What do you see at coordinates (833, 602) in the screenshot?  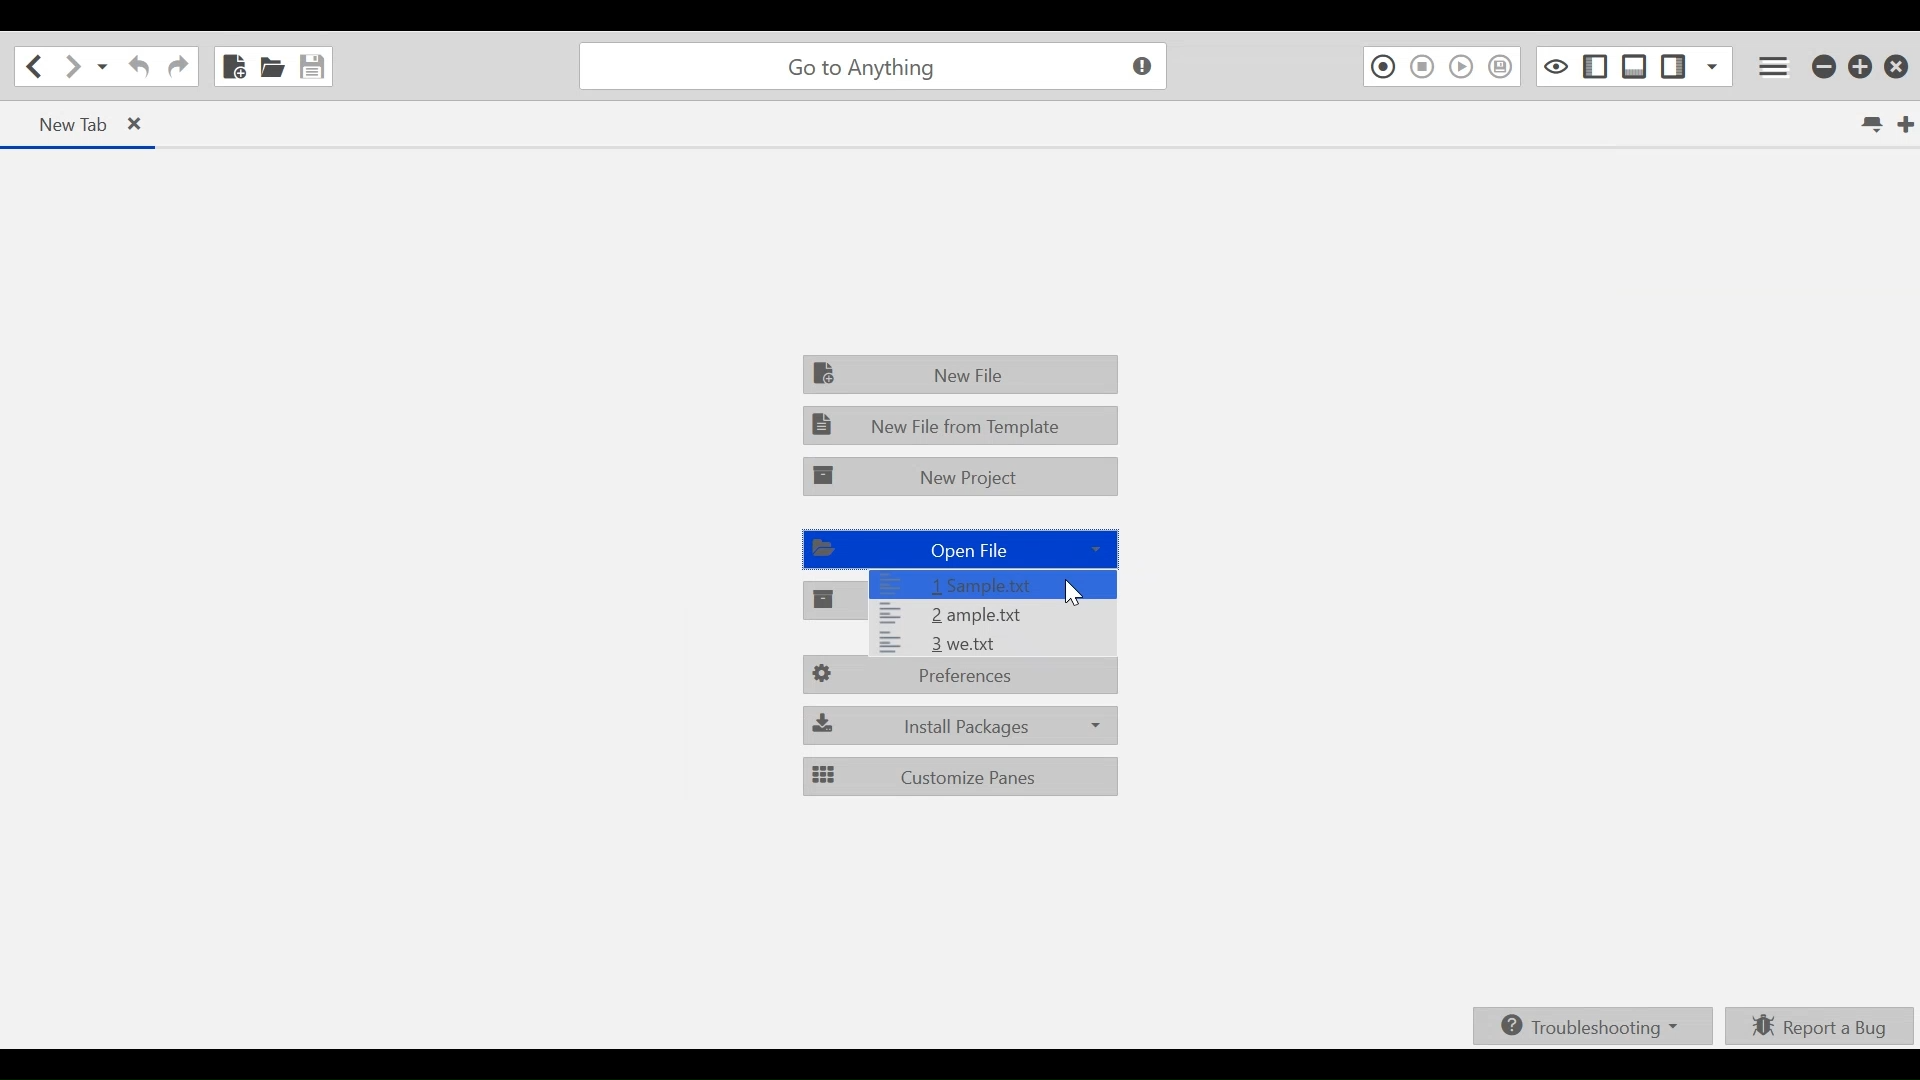 I see `Open Project` at bounding box center [833, 602].